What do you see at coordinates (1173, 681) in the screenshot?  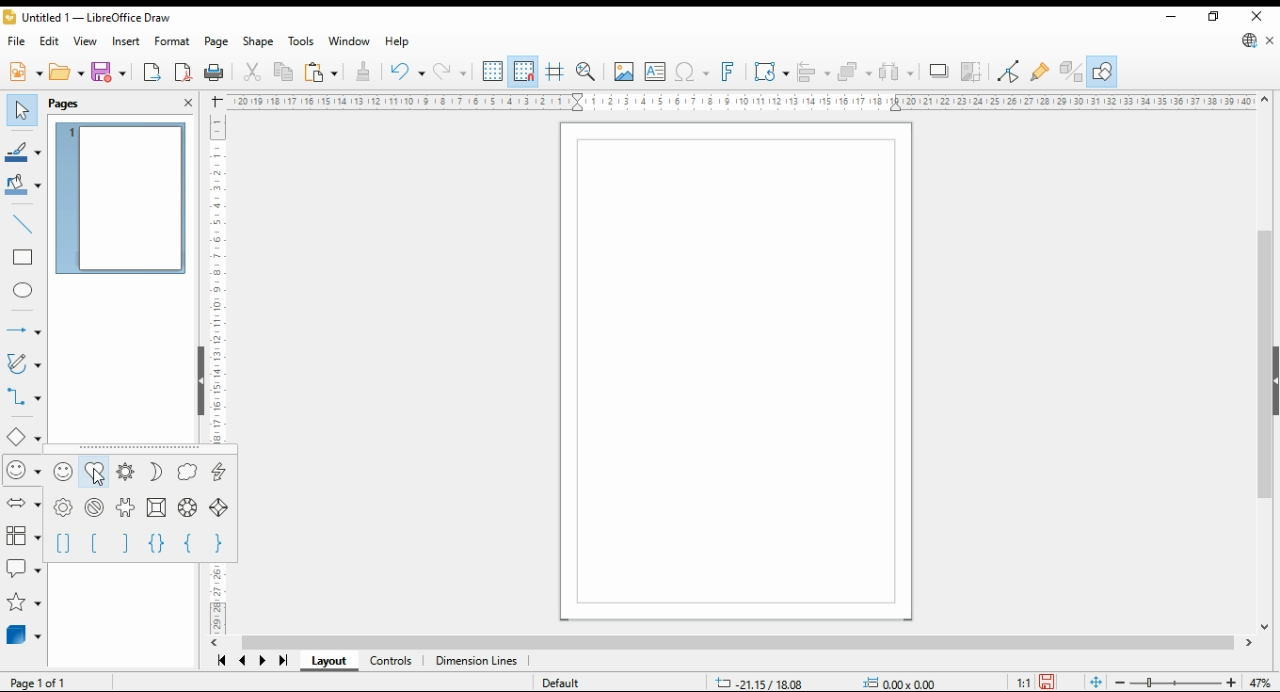 I see `zoom slider` at bounding box center [1173, 681].